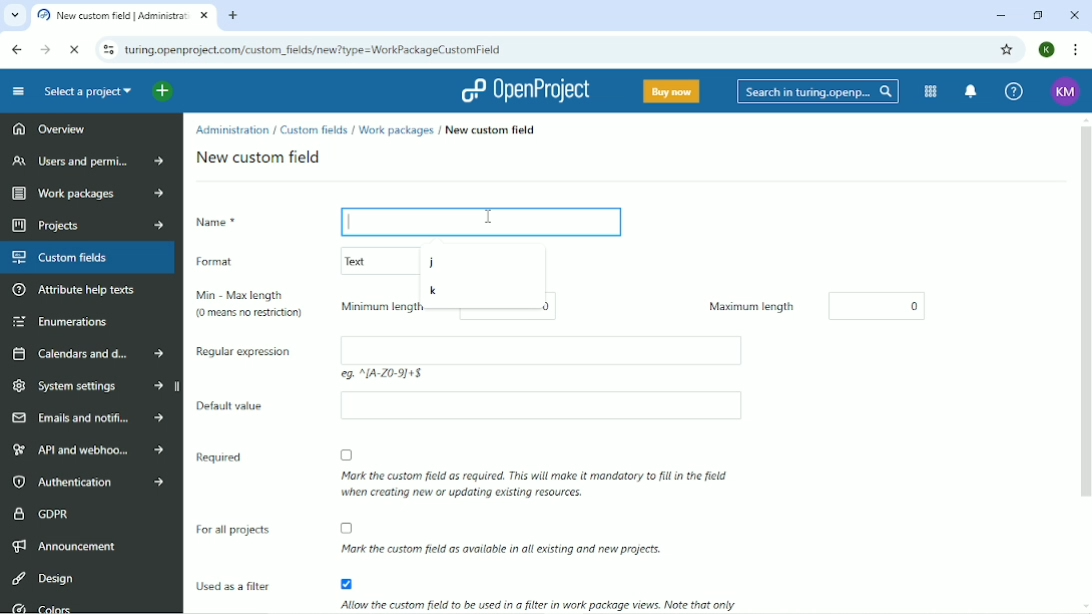  I want to click on To notification center, so click(971, 92).